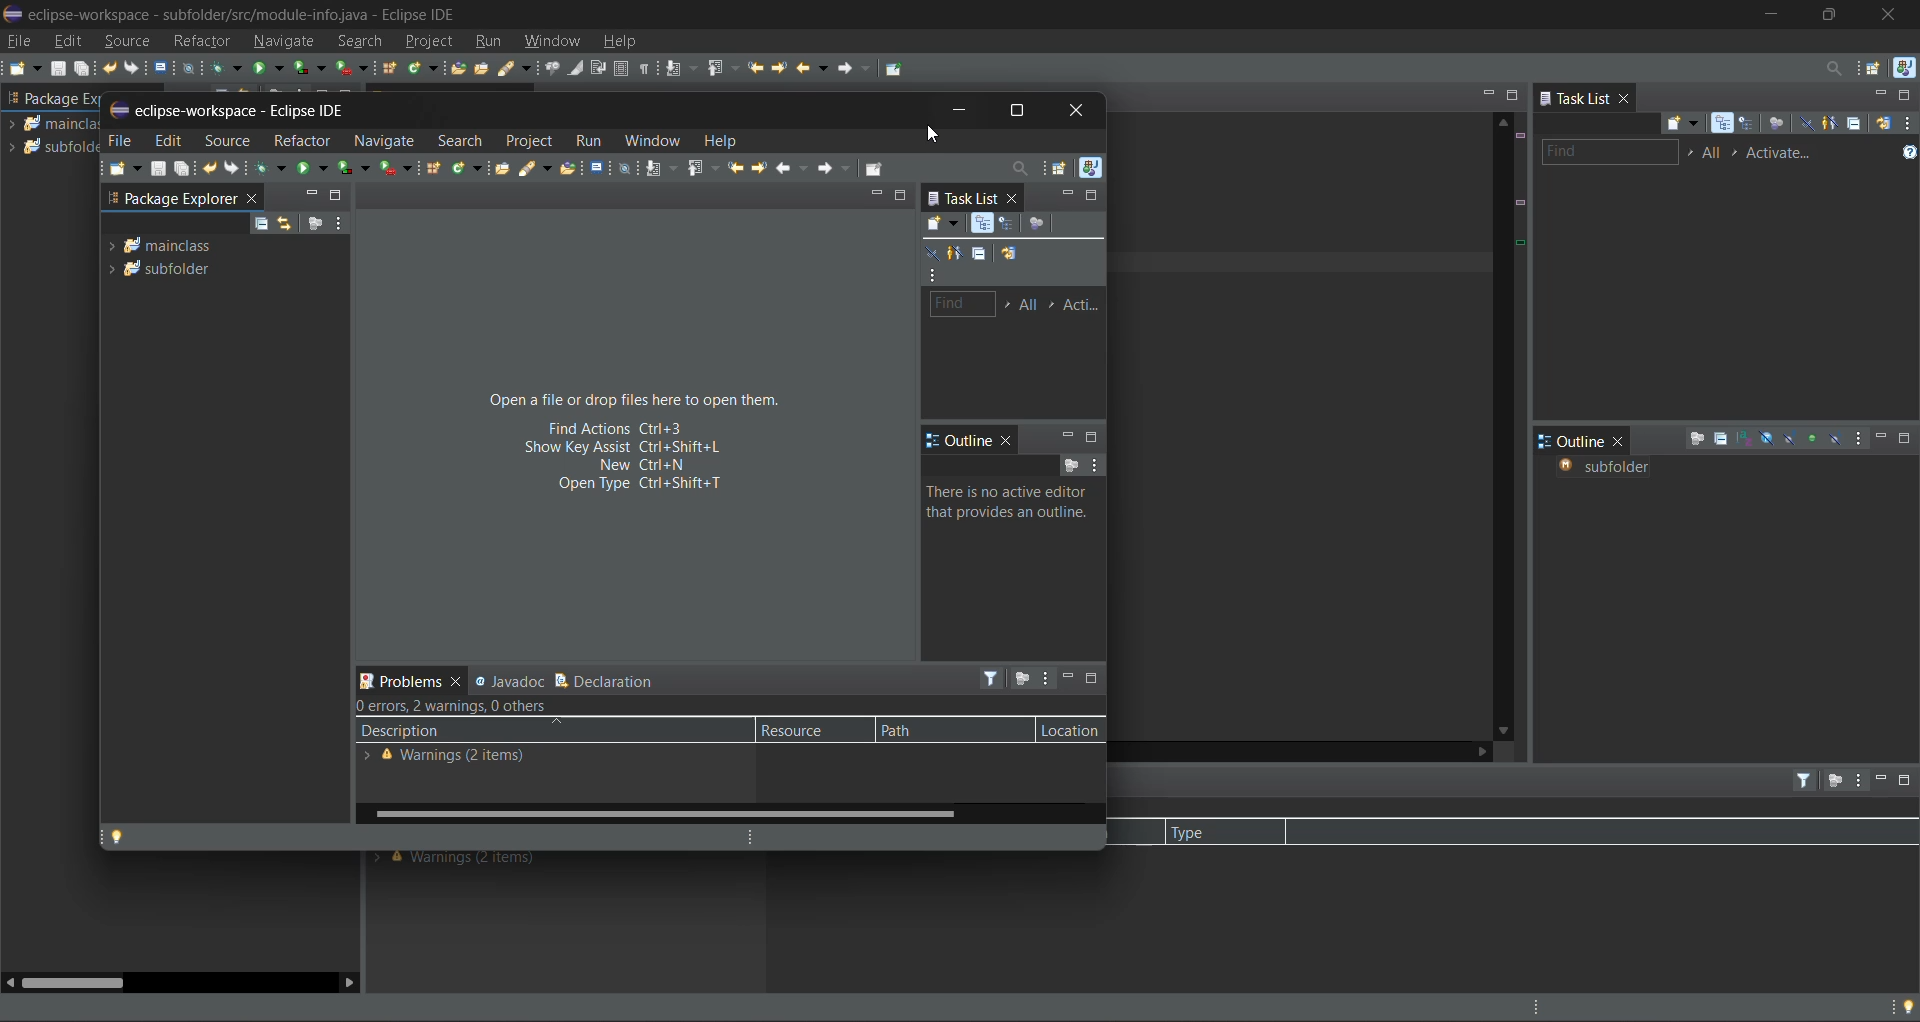  What do you see at coordinates (909, 728) in the screenshot?
I see `path` at bounding box center [909, 728].